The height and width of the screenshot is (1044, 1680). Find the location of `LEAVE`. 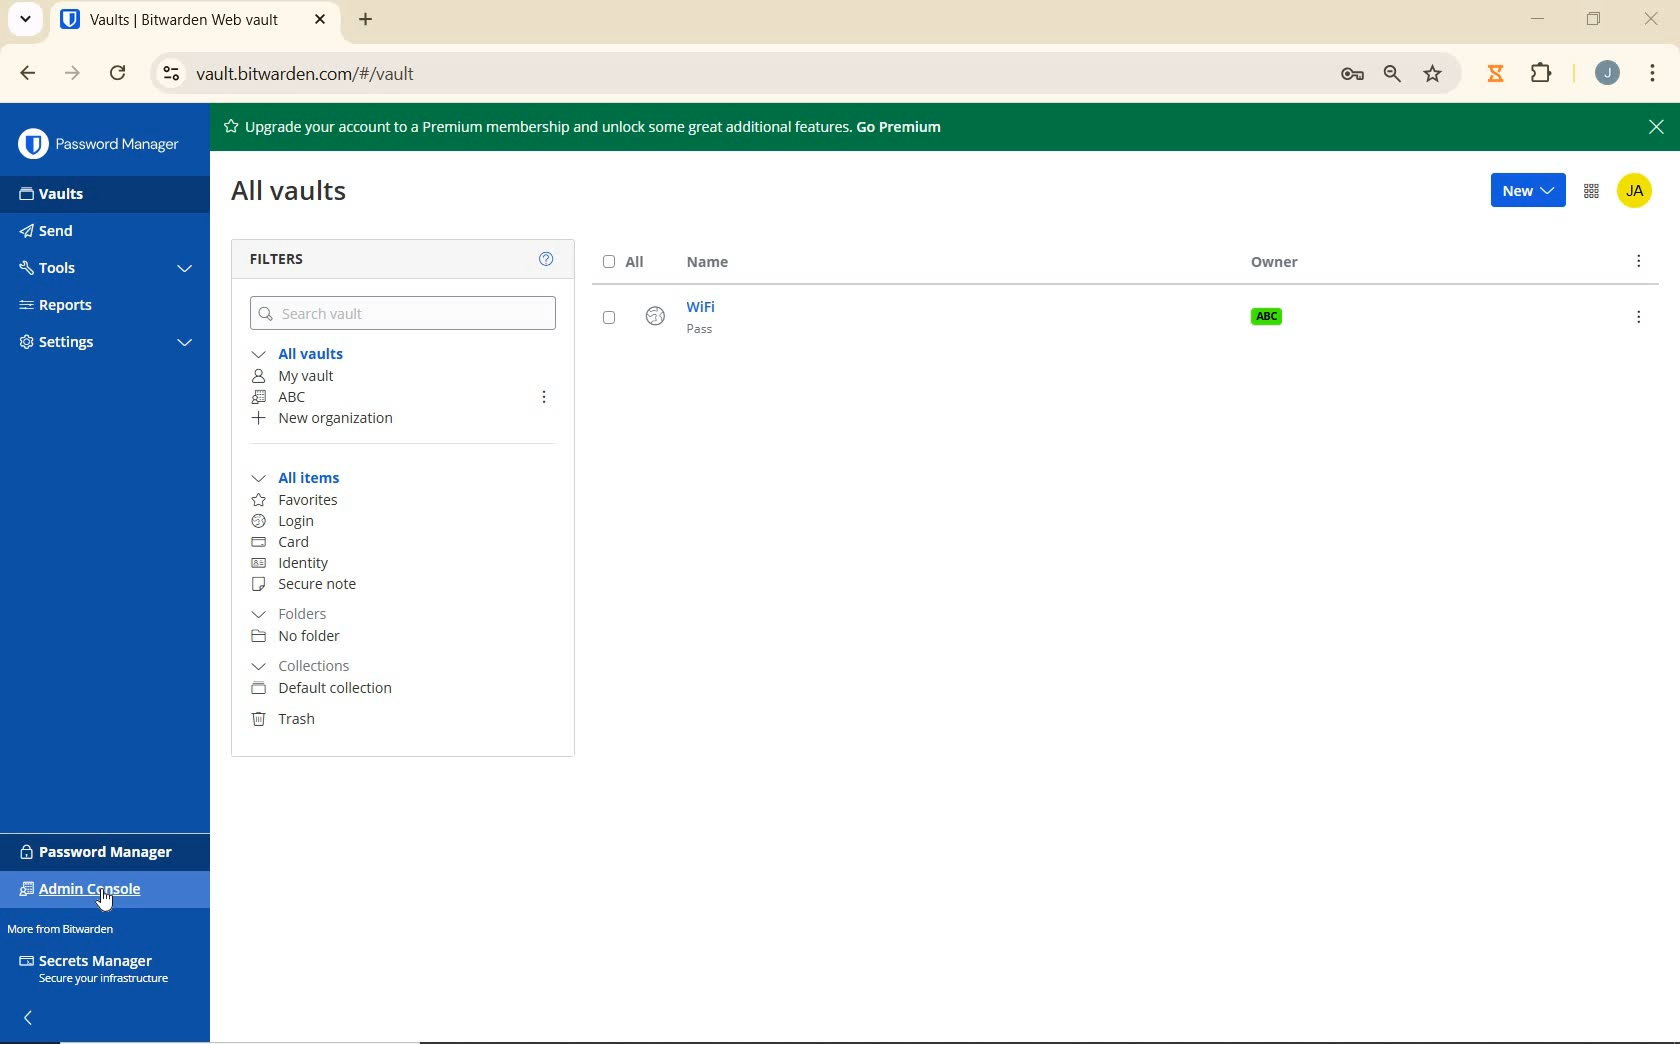

LEAVE is located at coordinates (547, 394).